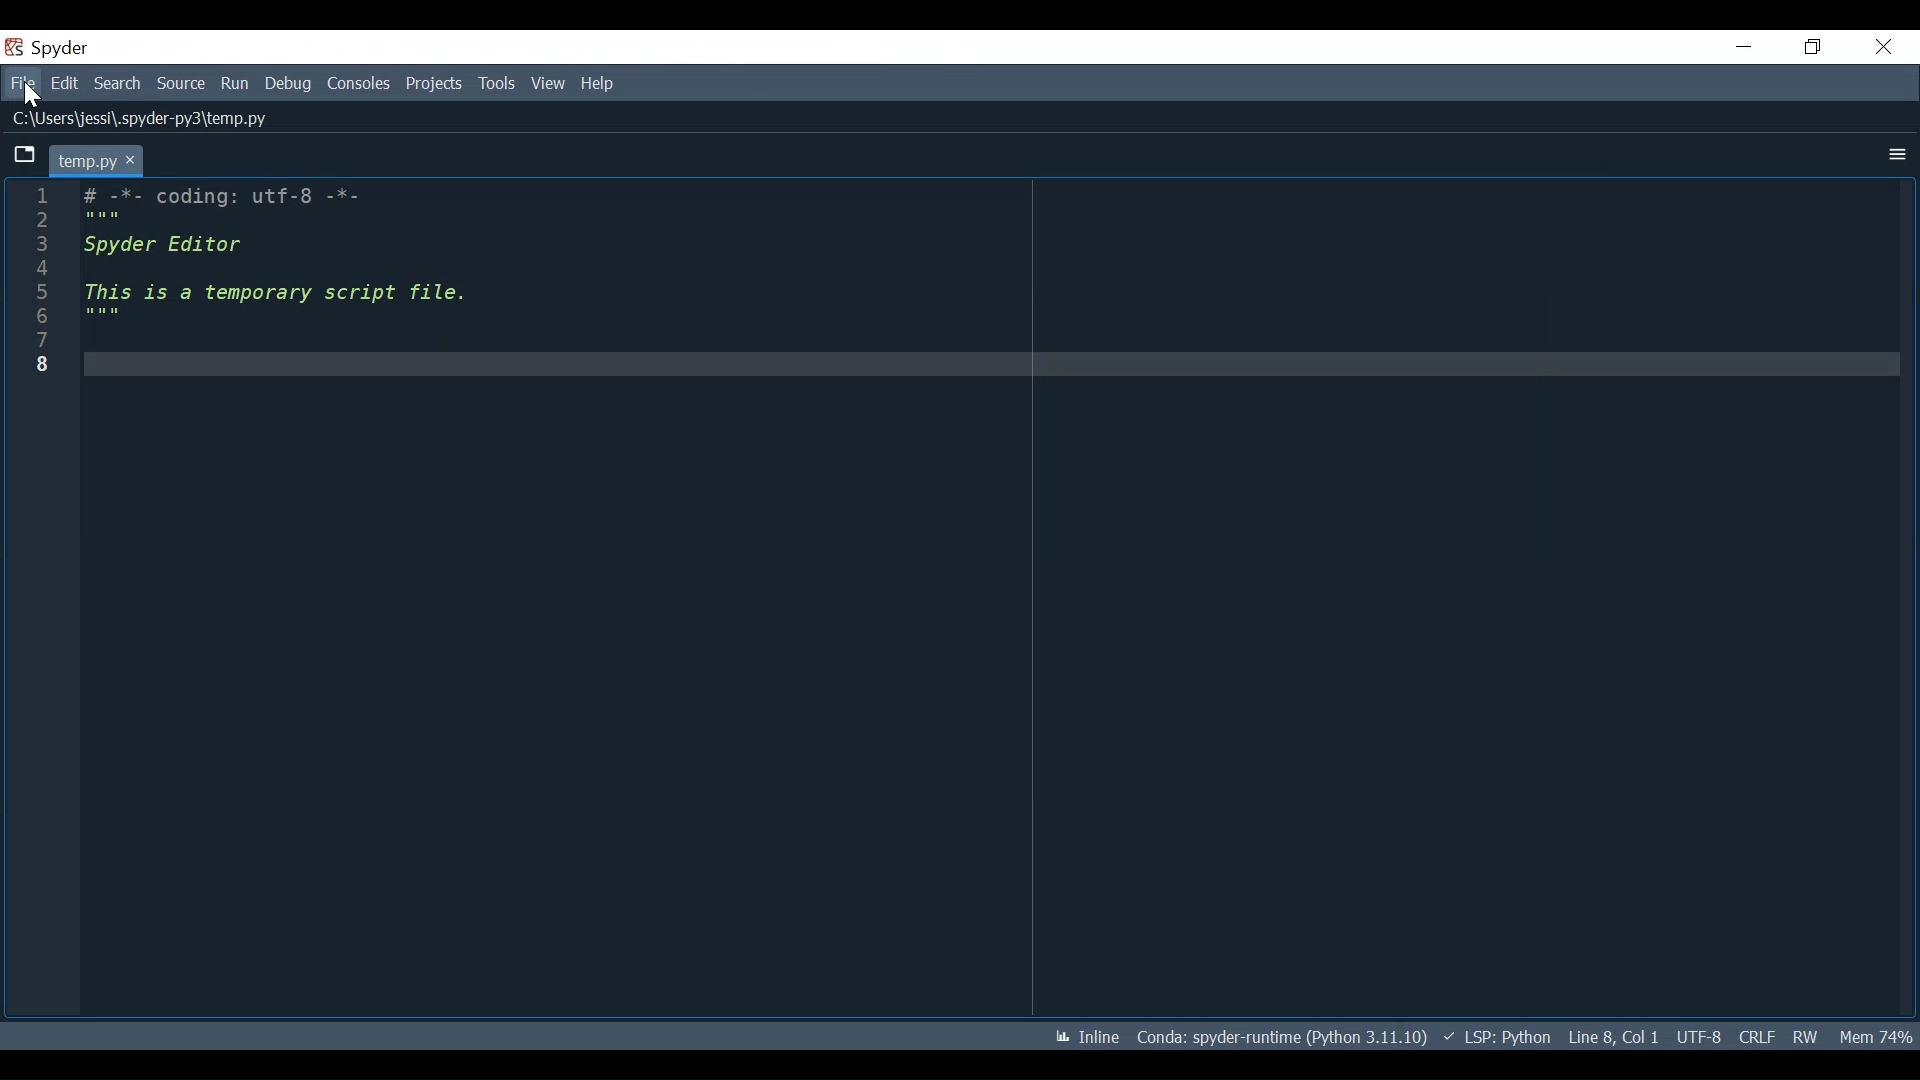  What do you see at coordinates (1611, 1039) in the screenshot?
I see `Line 8, Col 1` at bounding box center [1611, 1039].